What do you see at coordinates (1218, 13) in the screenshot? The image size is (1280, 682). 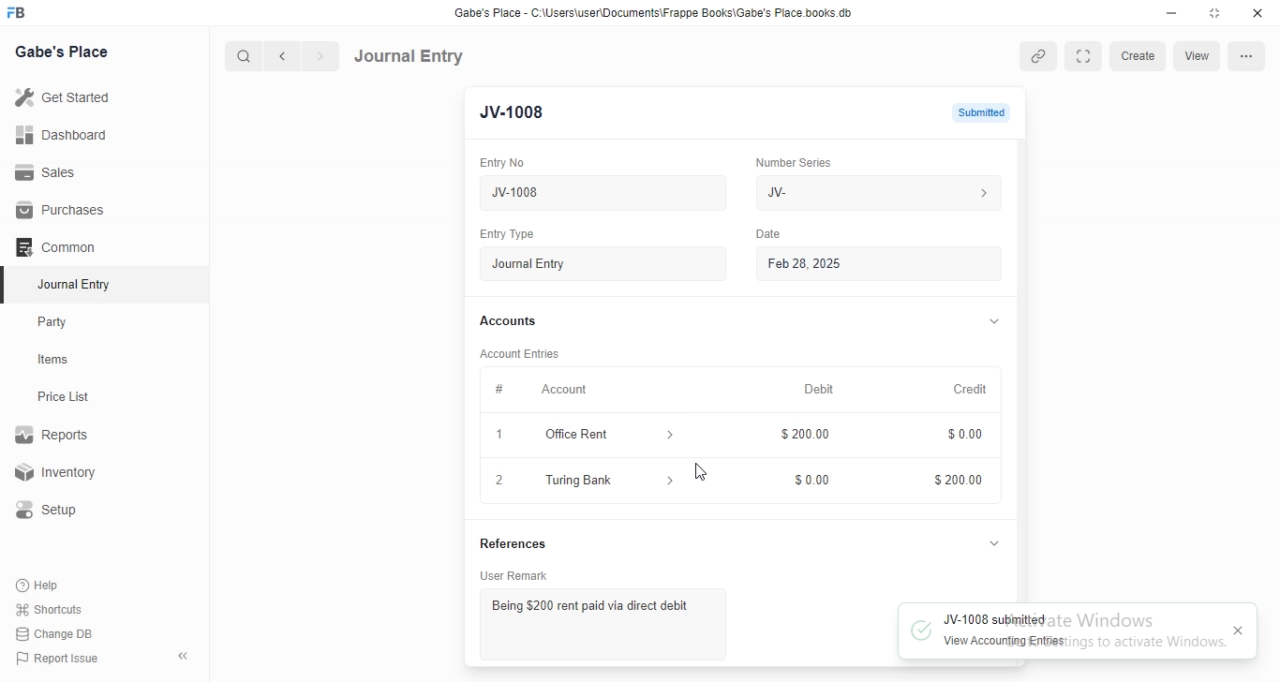 I see `restore` at bounding box center [1218, 13].